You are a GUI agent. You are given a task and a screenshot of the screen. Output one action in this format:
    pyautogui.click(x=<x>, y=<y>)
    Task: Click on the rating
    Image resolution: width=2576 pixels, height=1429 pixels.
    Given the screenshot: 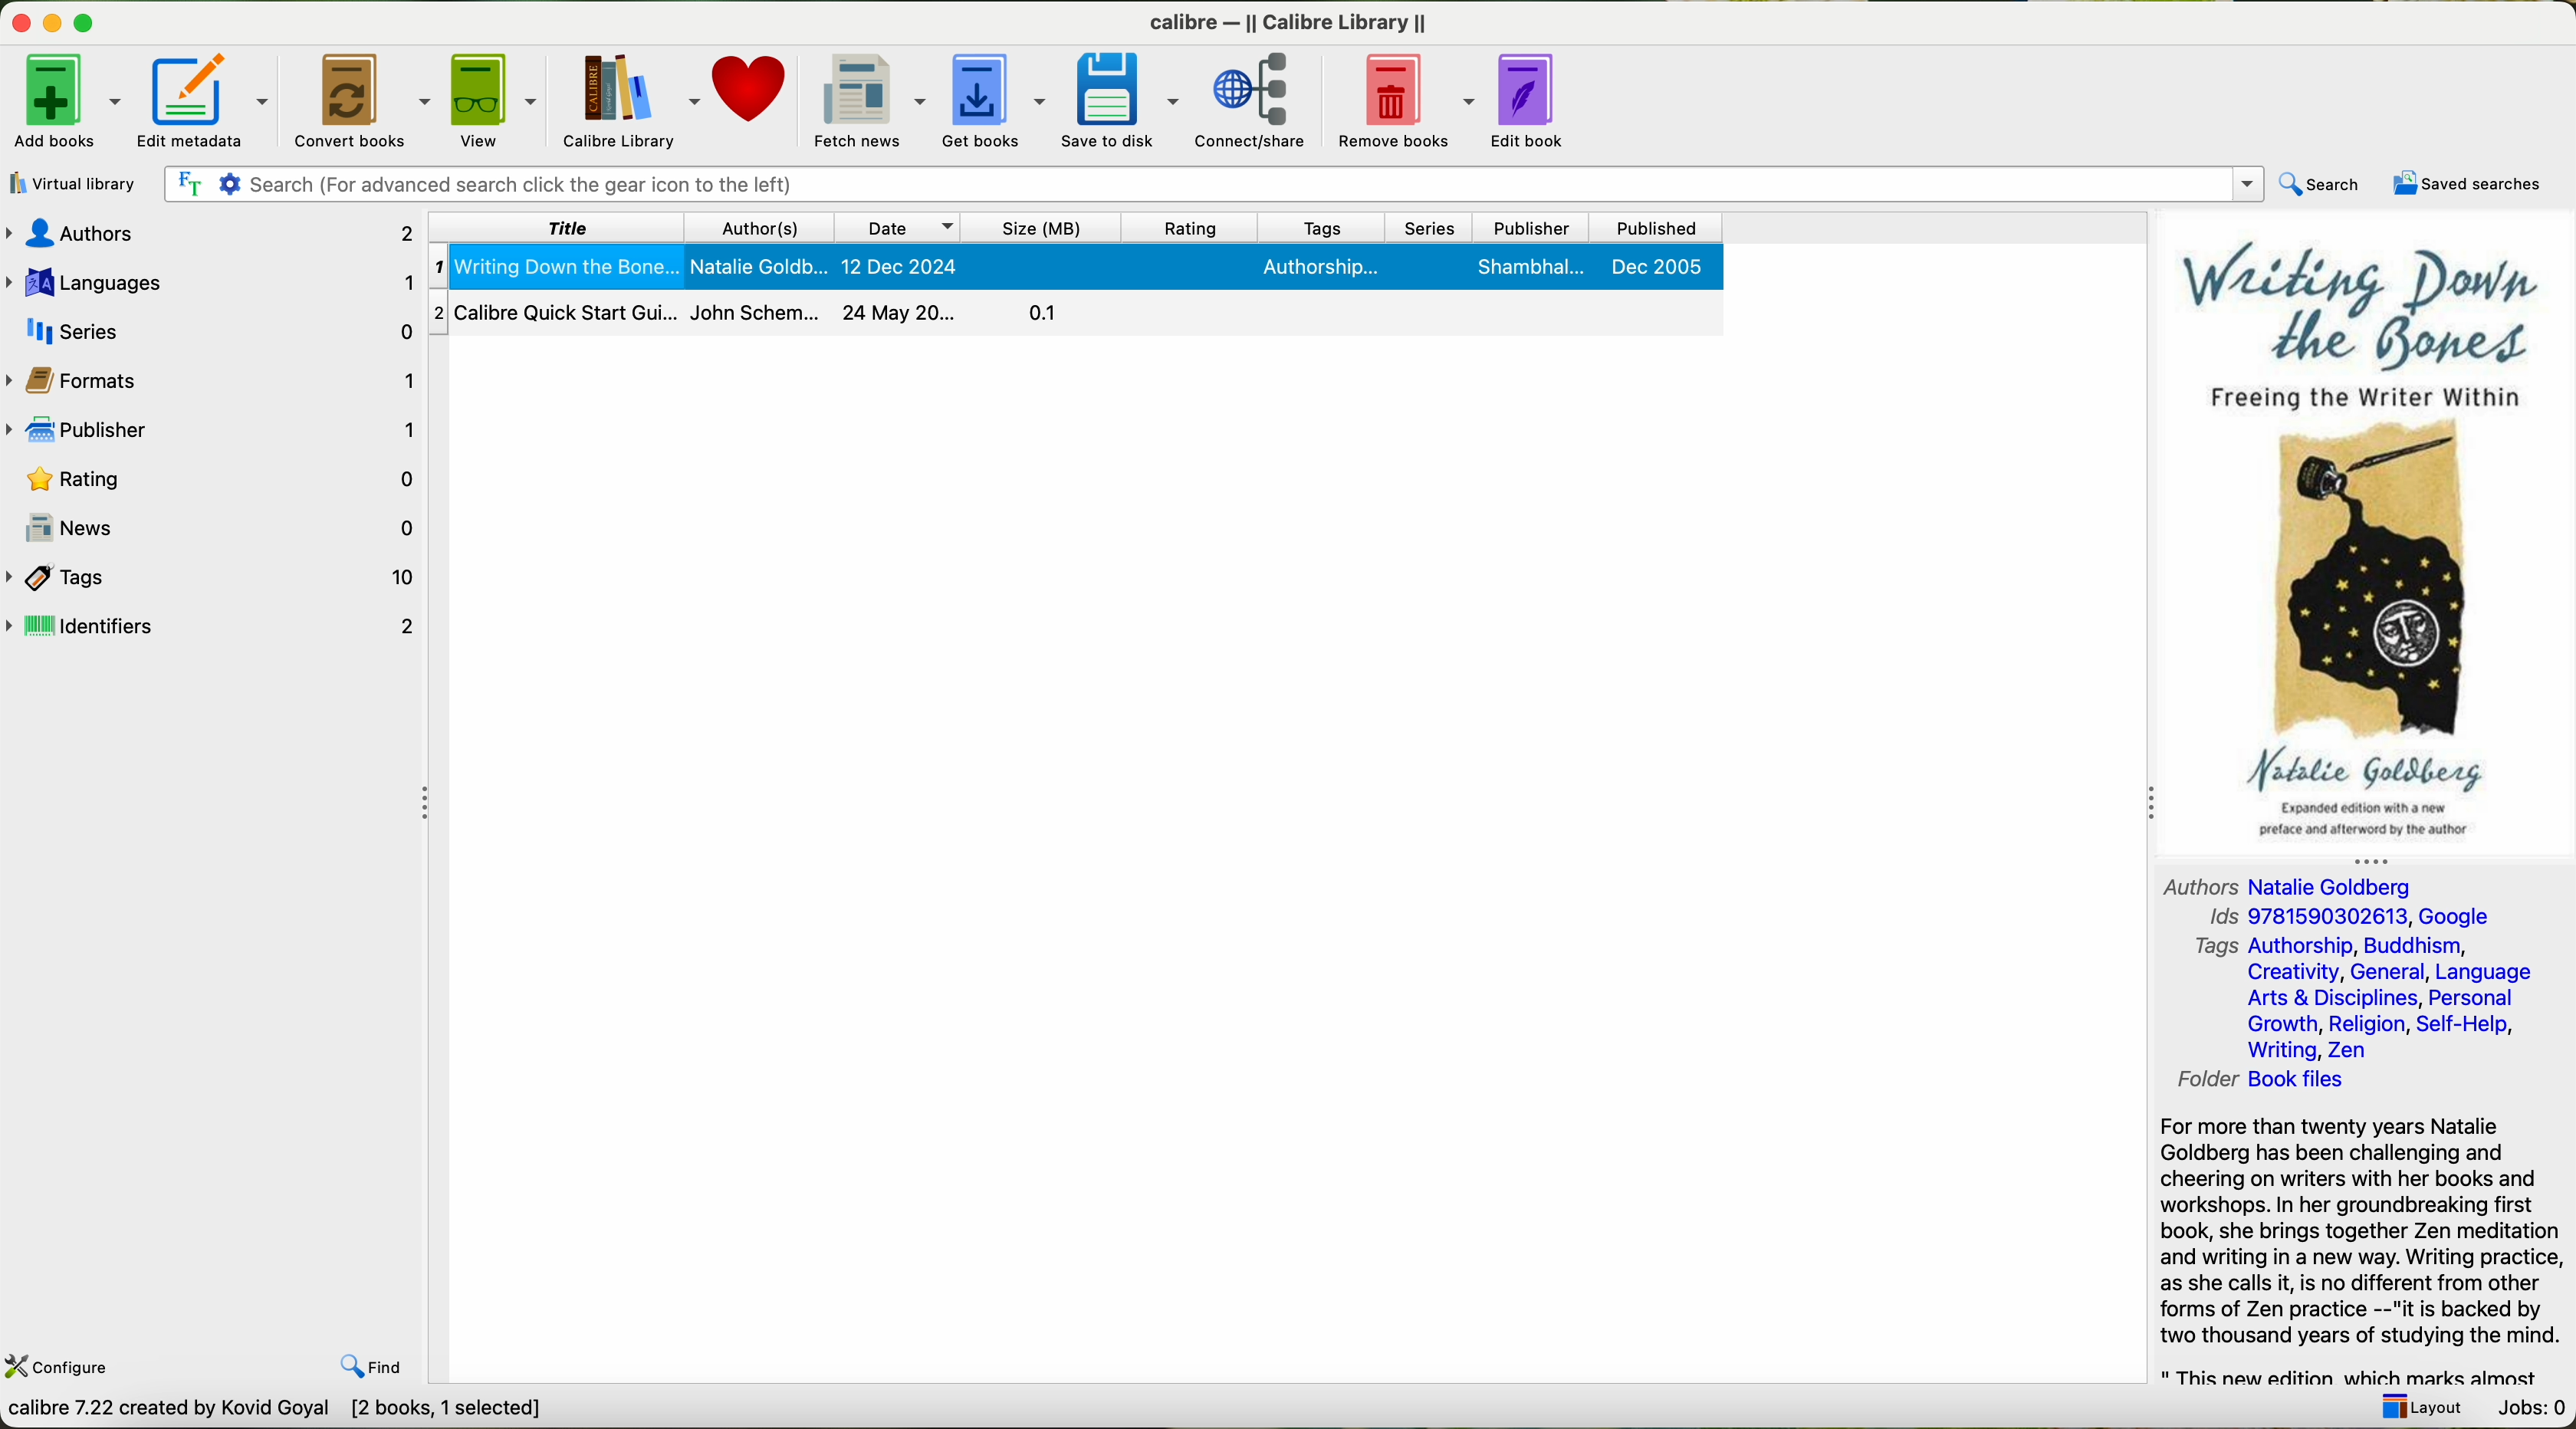 What is the action you would take?
    pyautogui.click(x=1188, y=228)
    